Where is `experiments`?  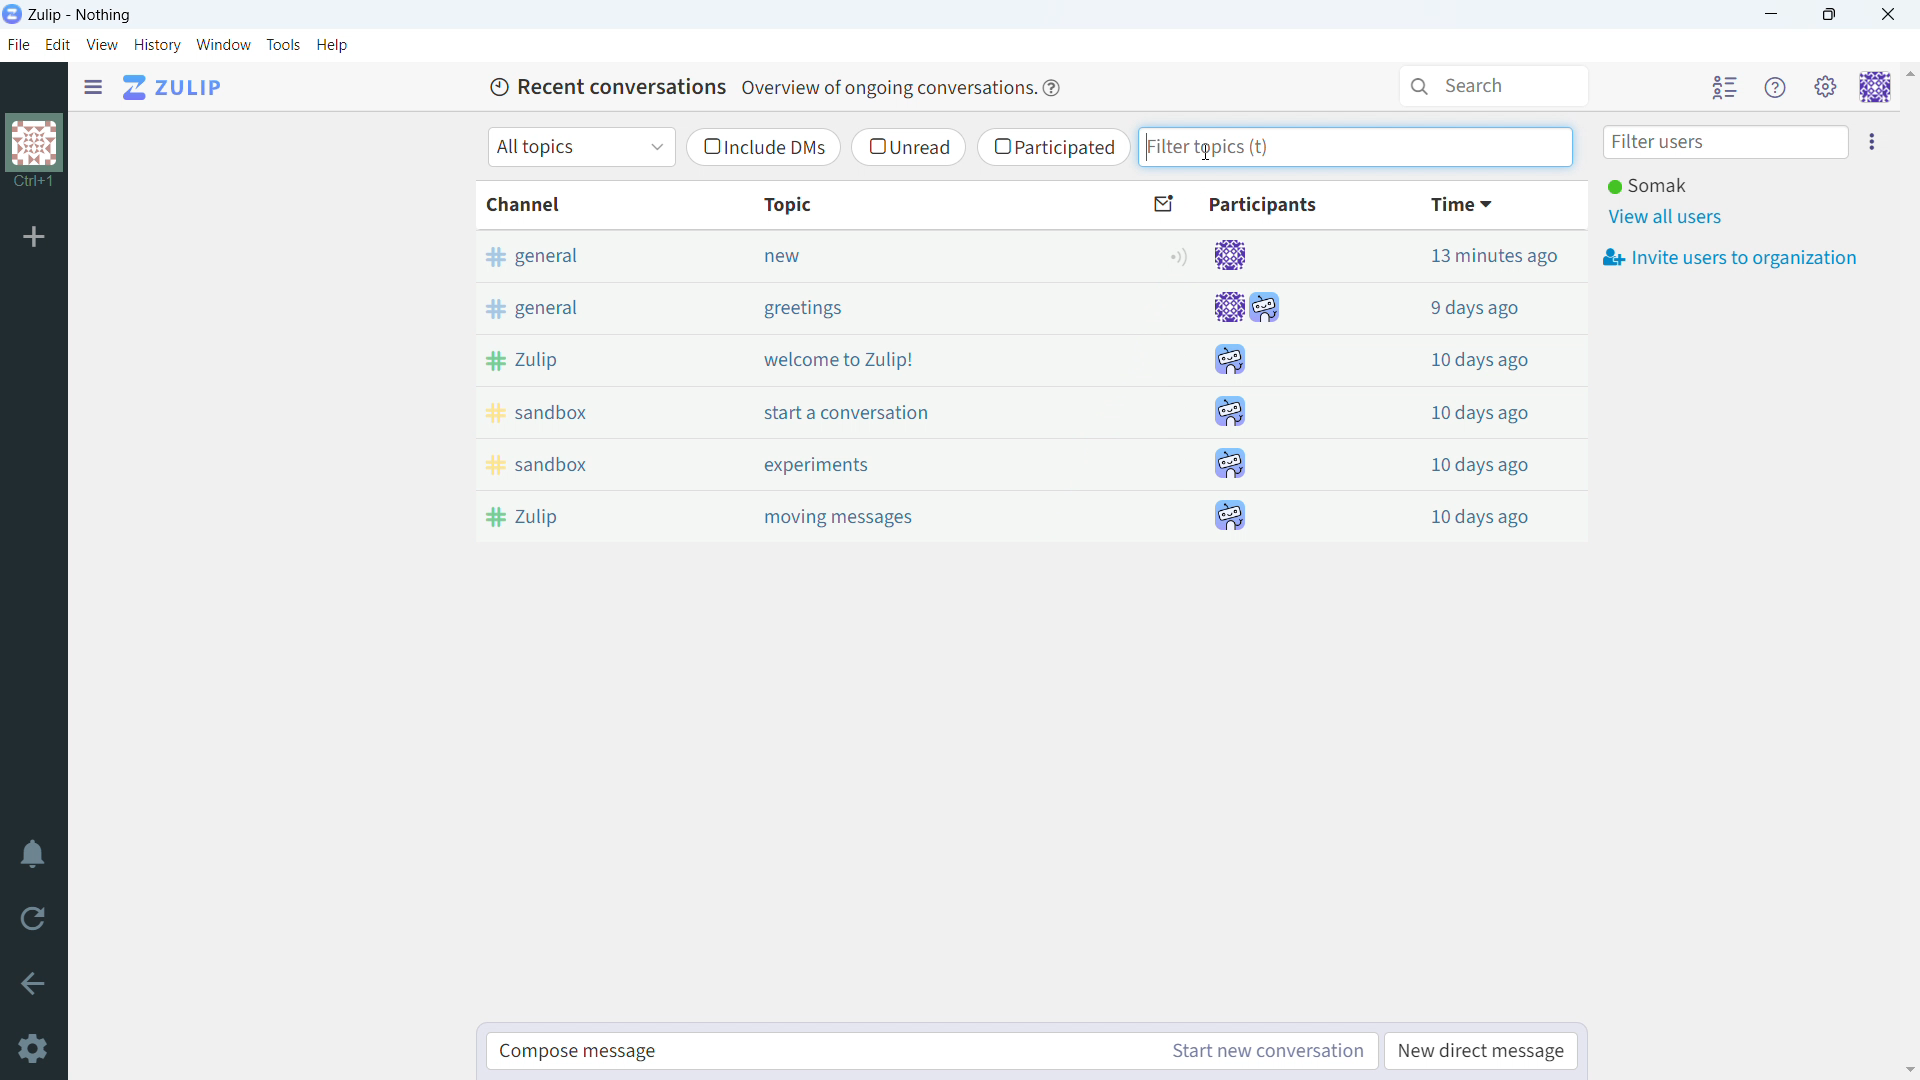
experiments is located at coordinates (918, 464).